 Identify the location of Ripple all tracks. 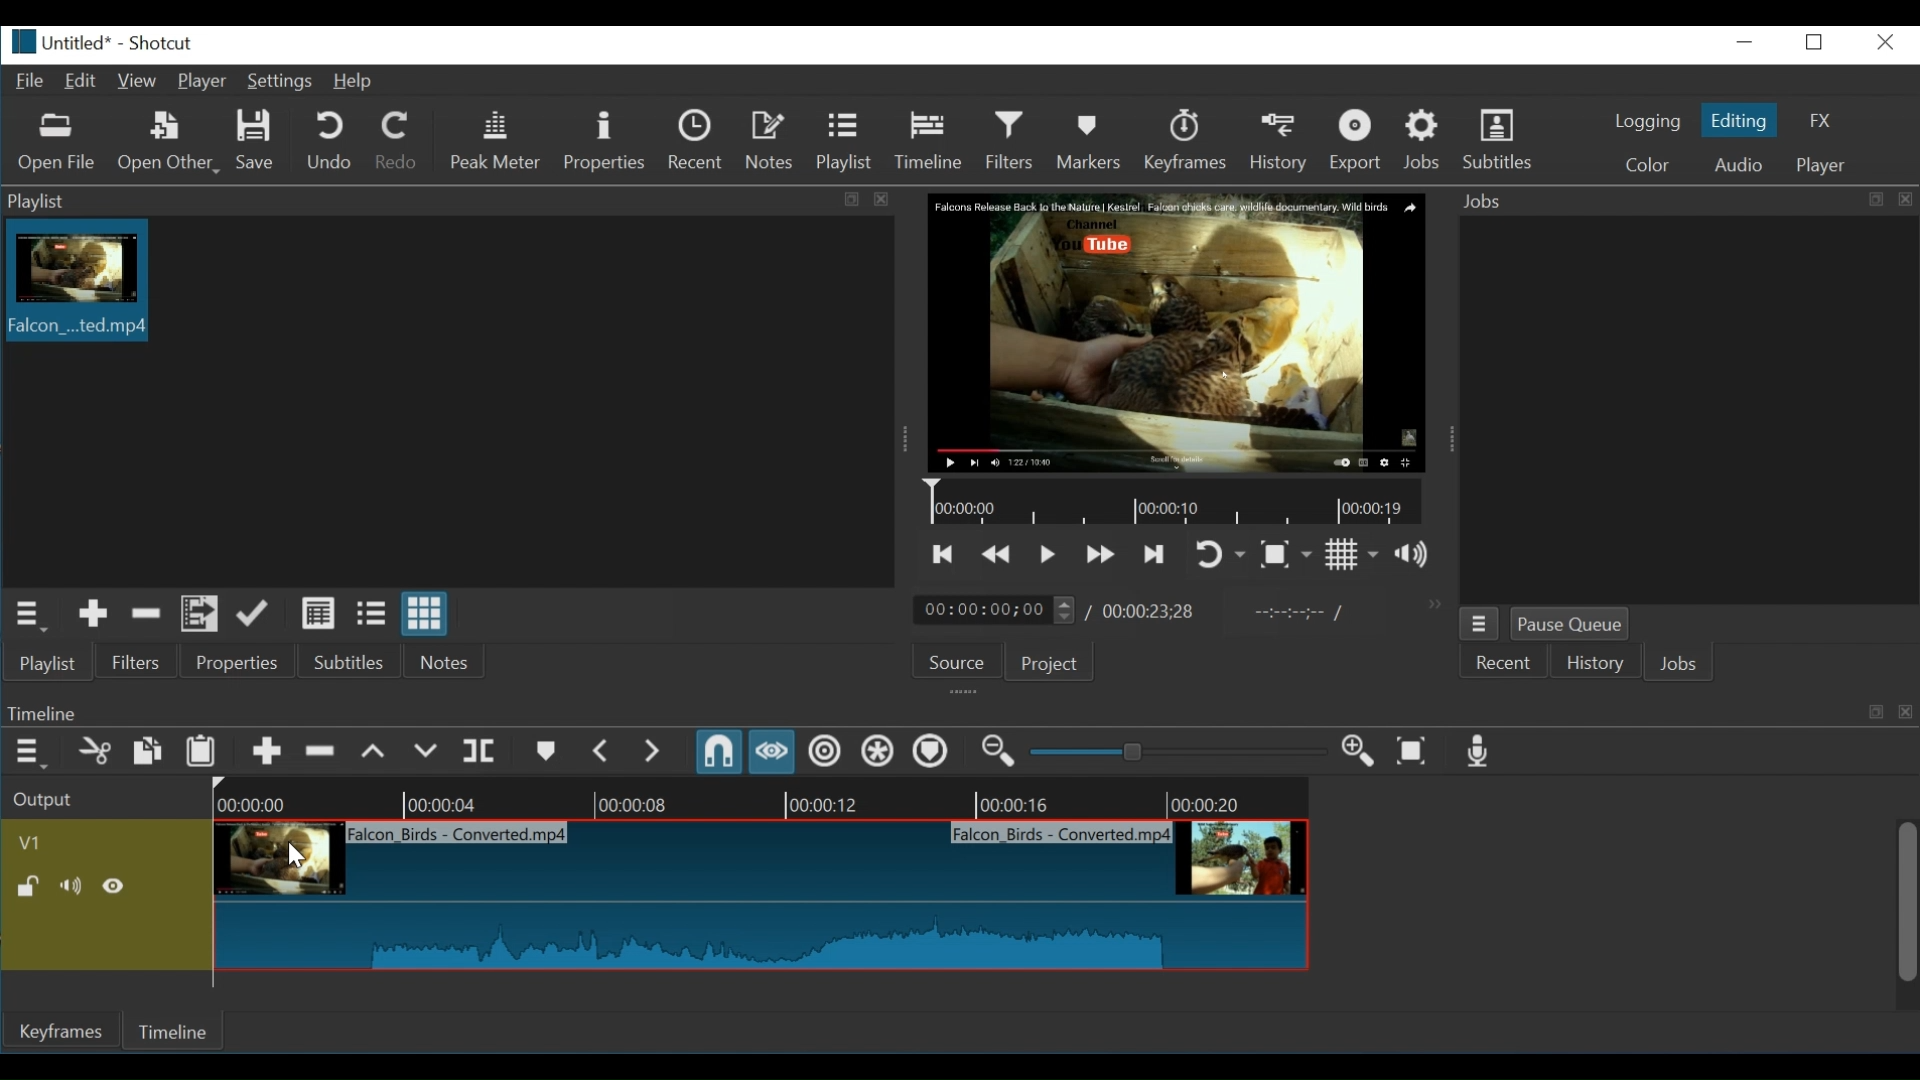
(874, 750).